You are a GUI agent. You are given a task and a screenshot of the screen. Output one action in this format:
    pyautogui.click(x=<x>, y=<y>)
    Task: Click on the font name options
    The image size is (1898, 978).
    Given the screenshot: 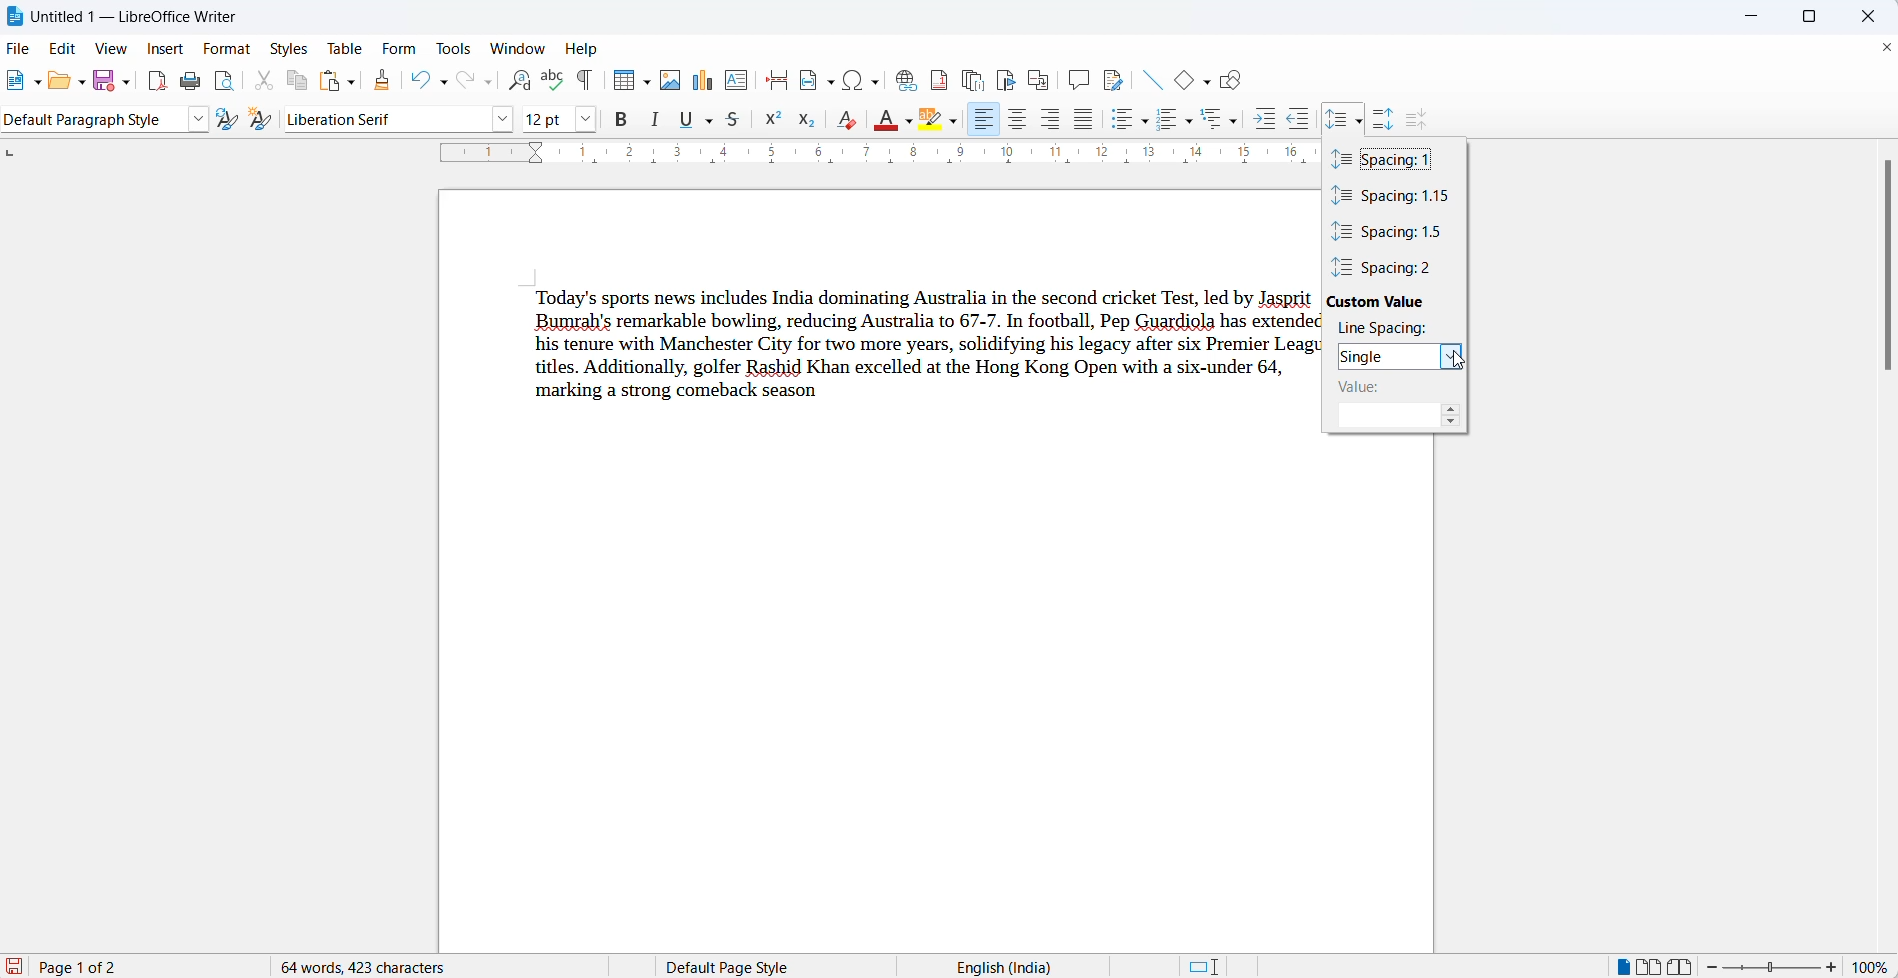 What is the action you would take?
    pyautogui.click(x=500, y=120)
    